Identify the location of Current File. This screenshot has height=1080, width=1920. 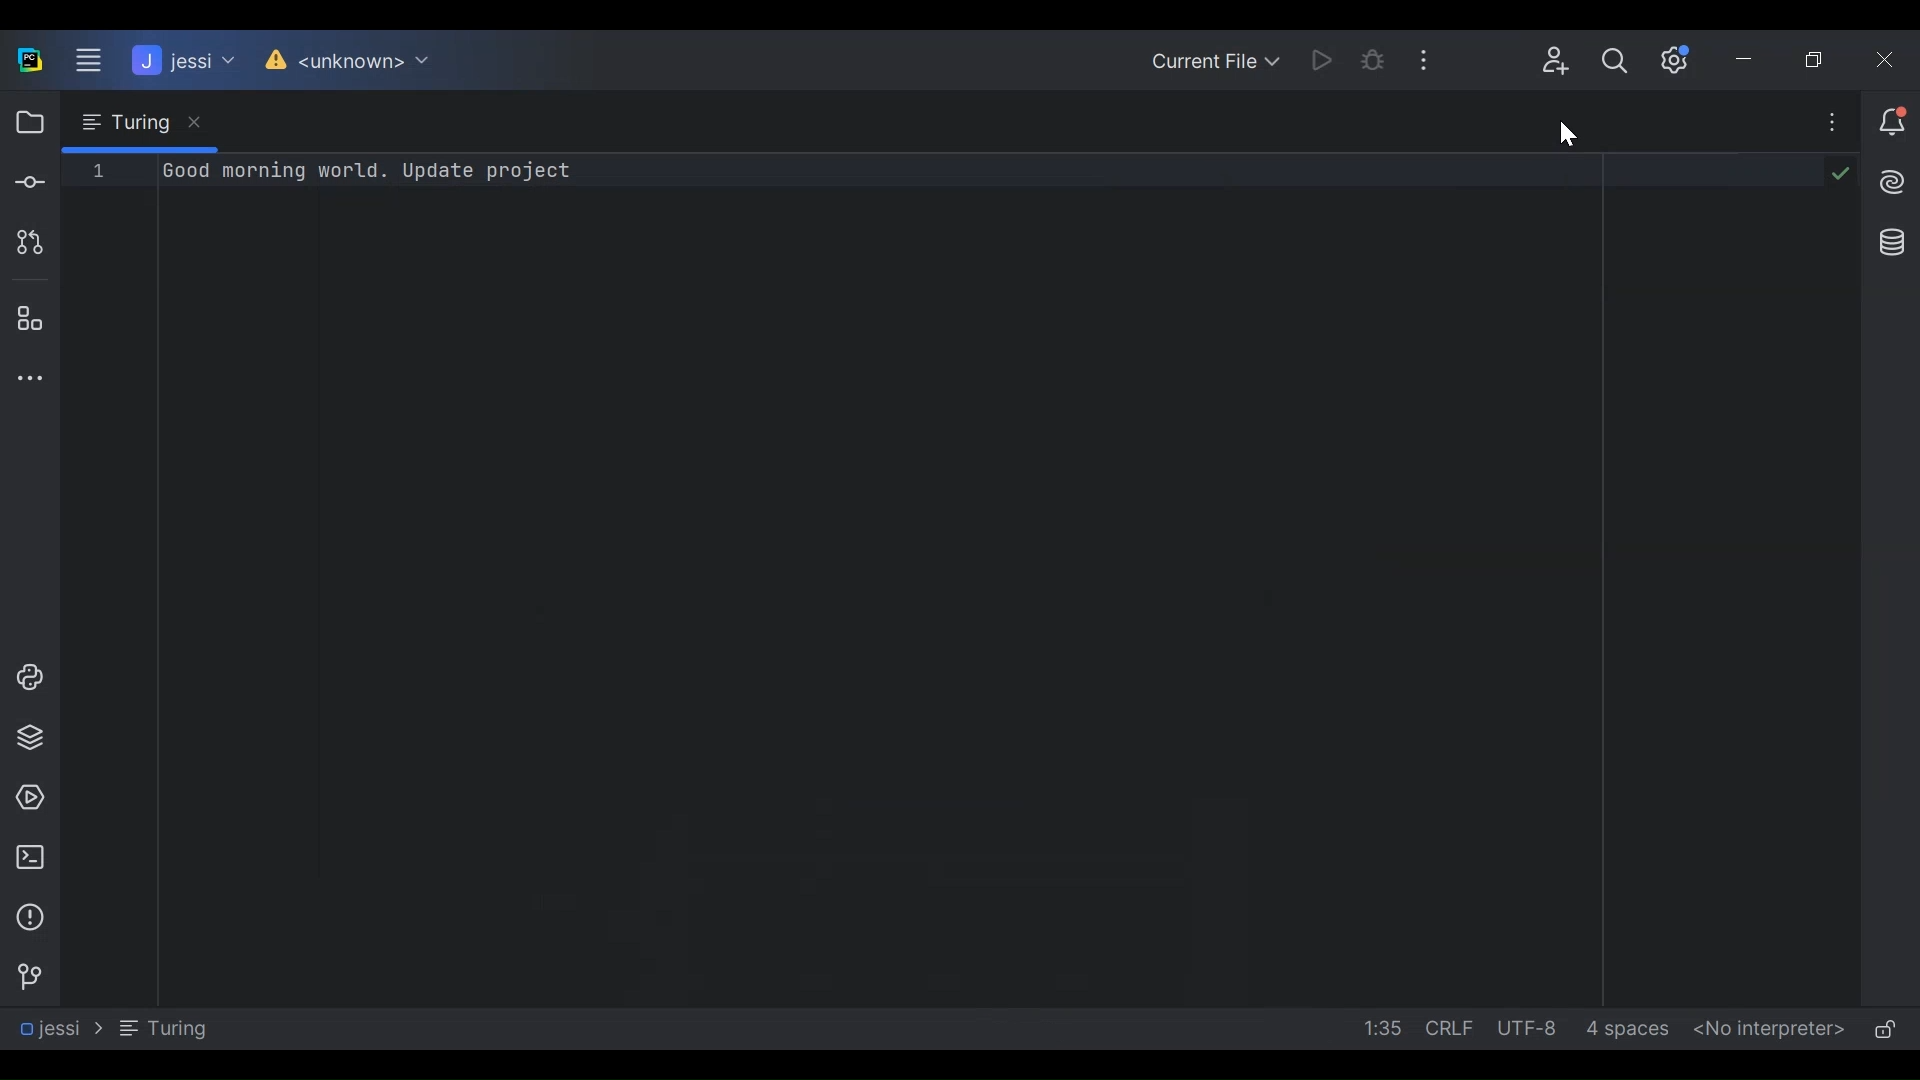
(1211, 55).